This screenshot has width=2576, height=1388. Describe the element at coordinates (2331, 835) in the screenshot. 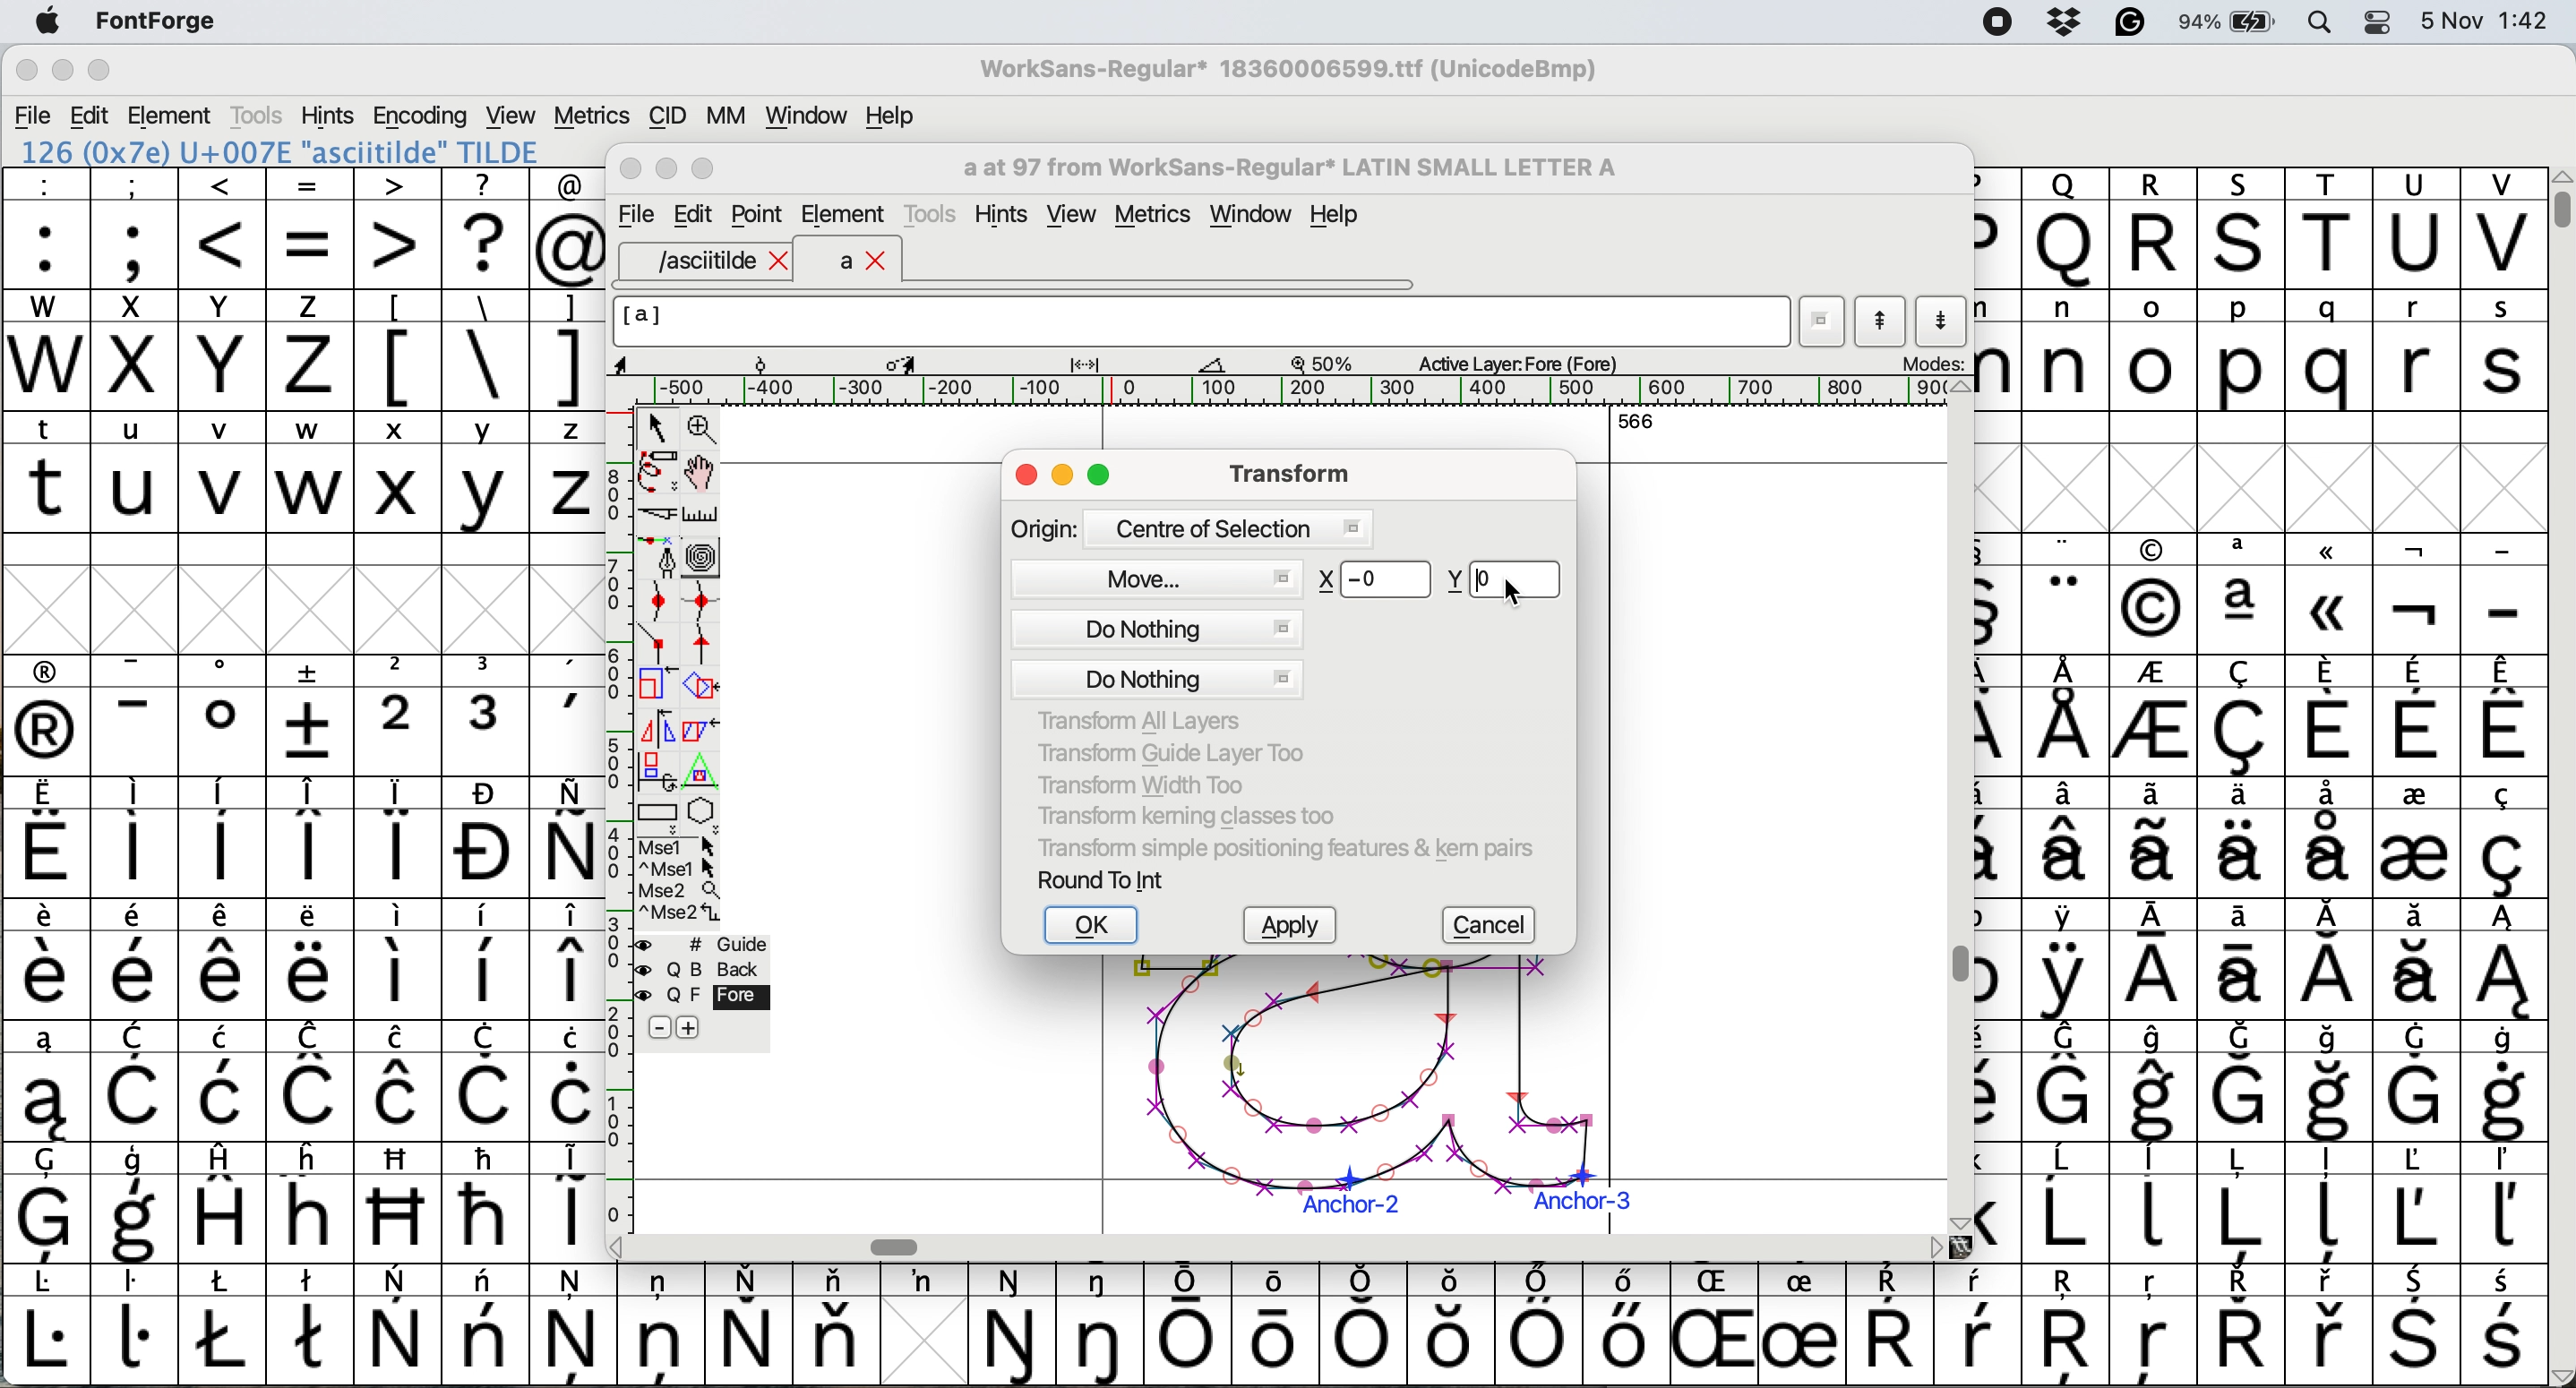

I see `symbol` at that location.